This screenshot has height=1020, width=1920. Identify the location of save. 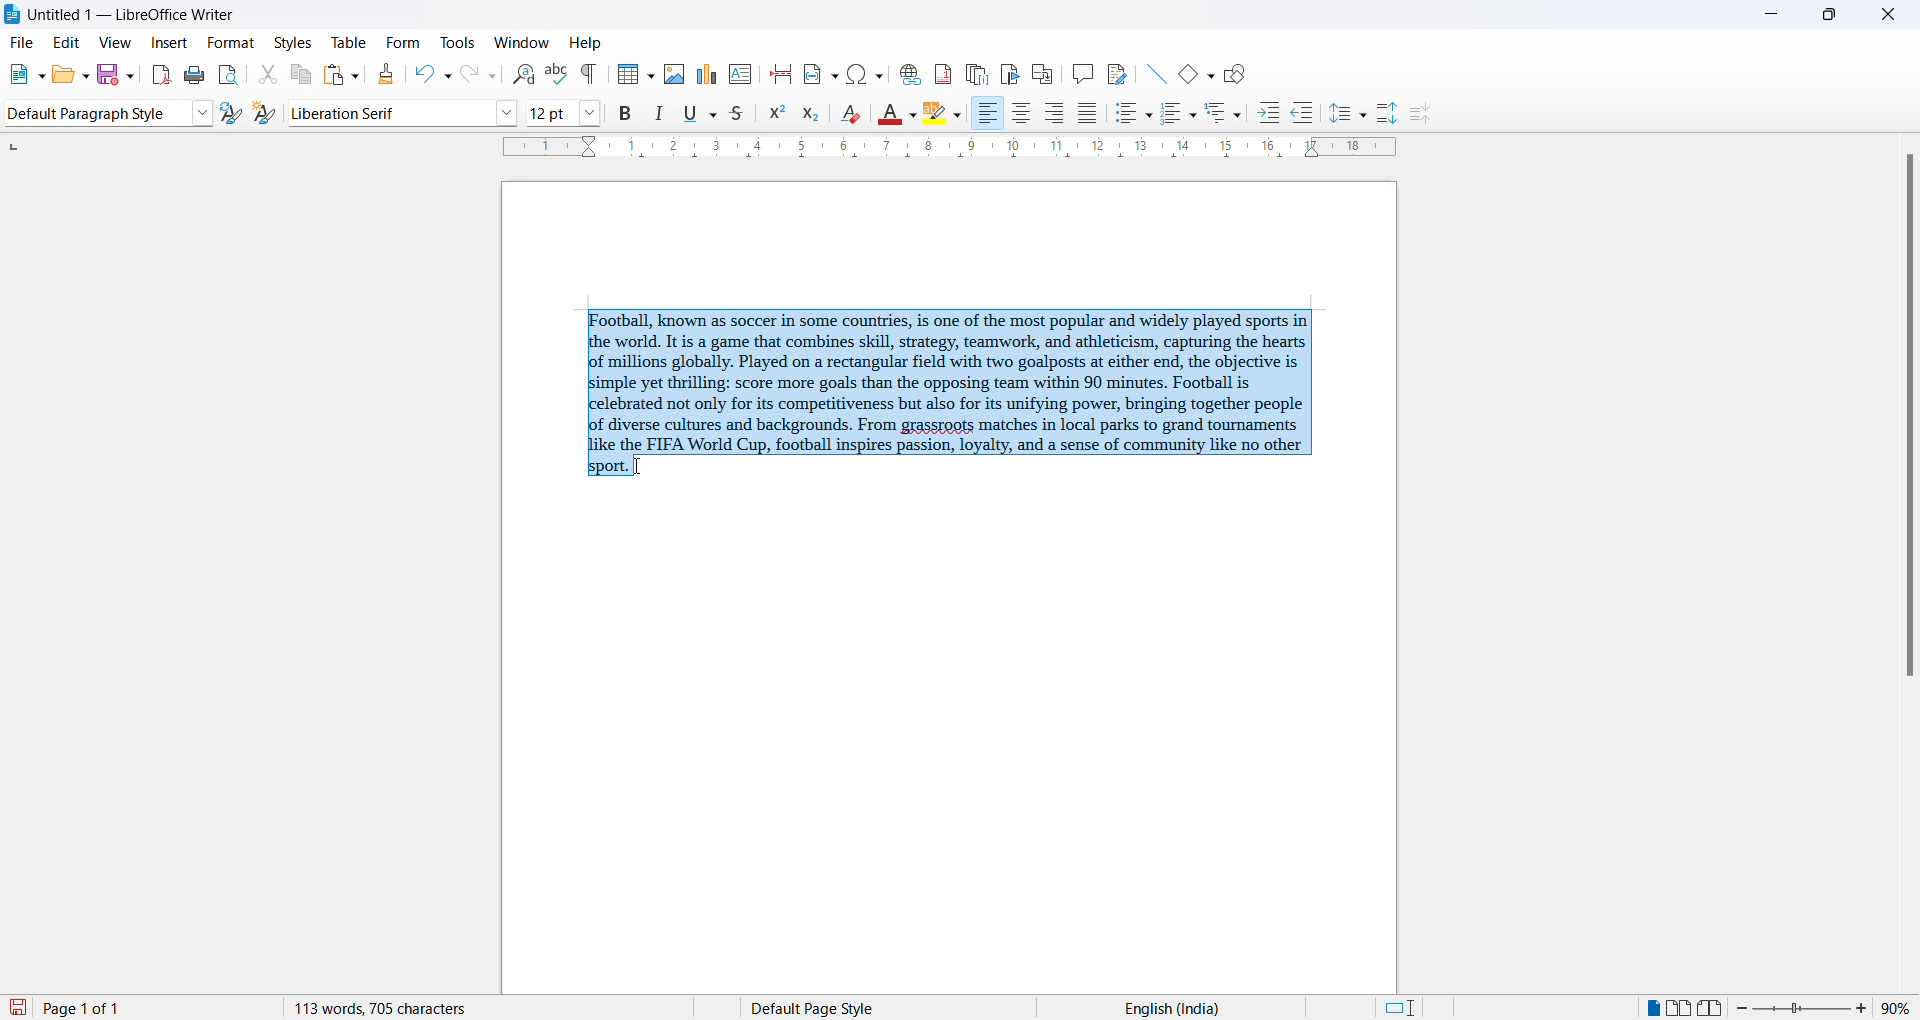
(18, 1007).